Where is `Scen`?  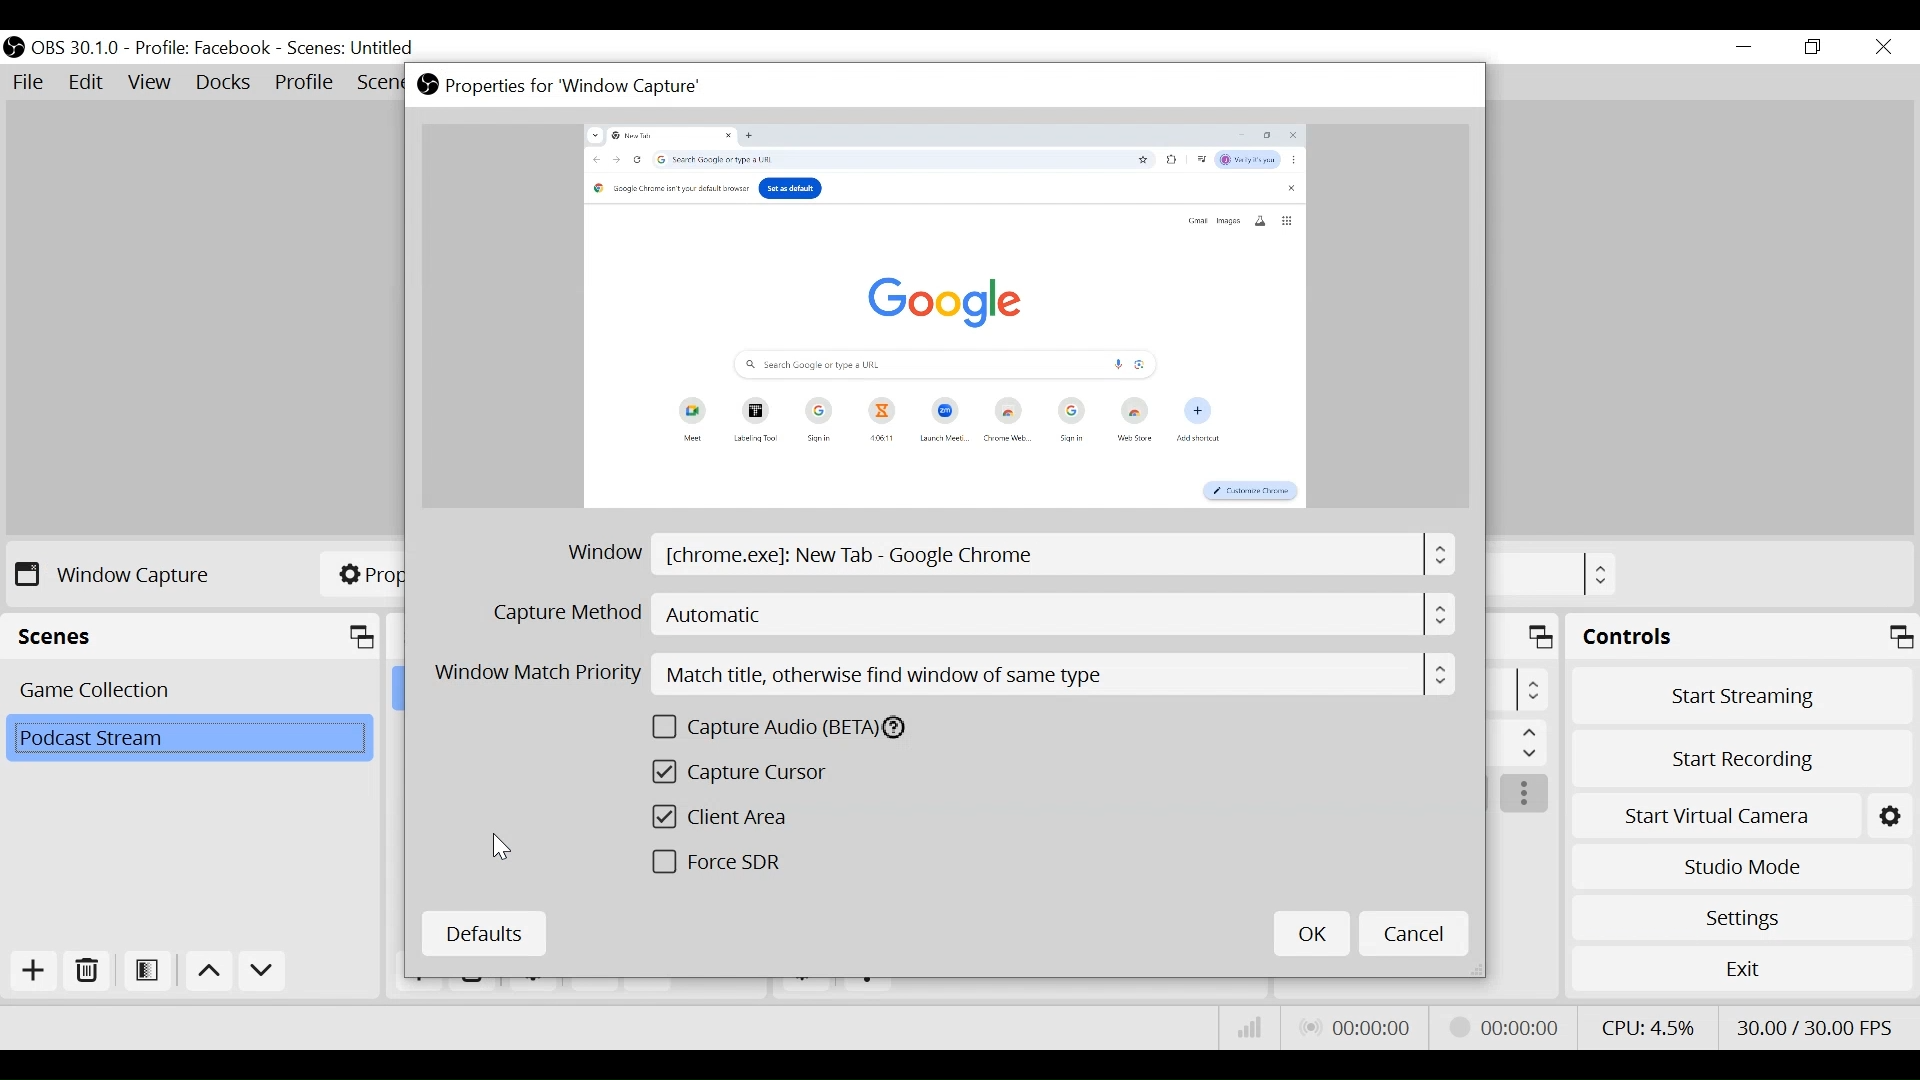 Scen is located at coordinates (379, 84).